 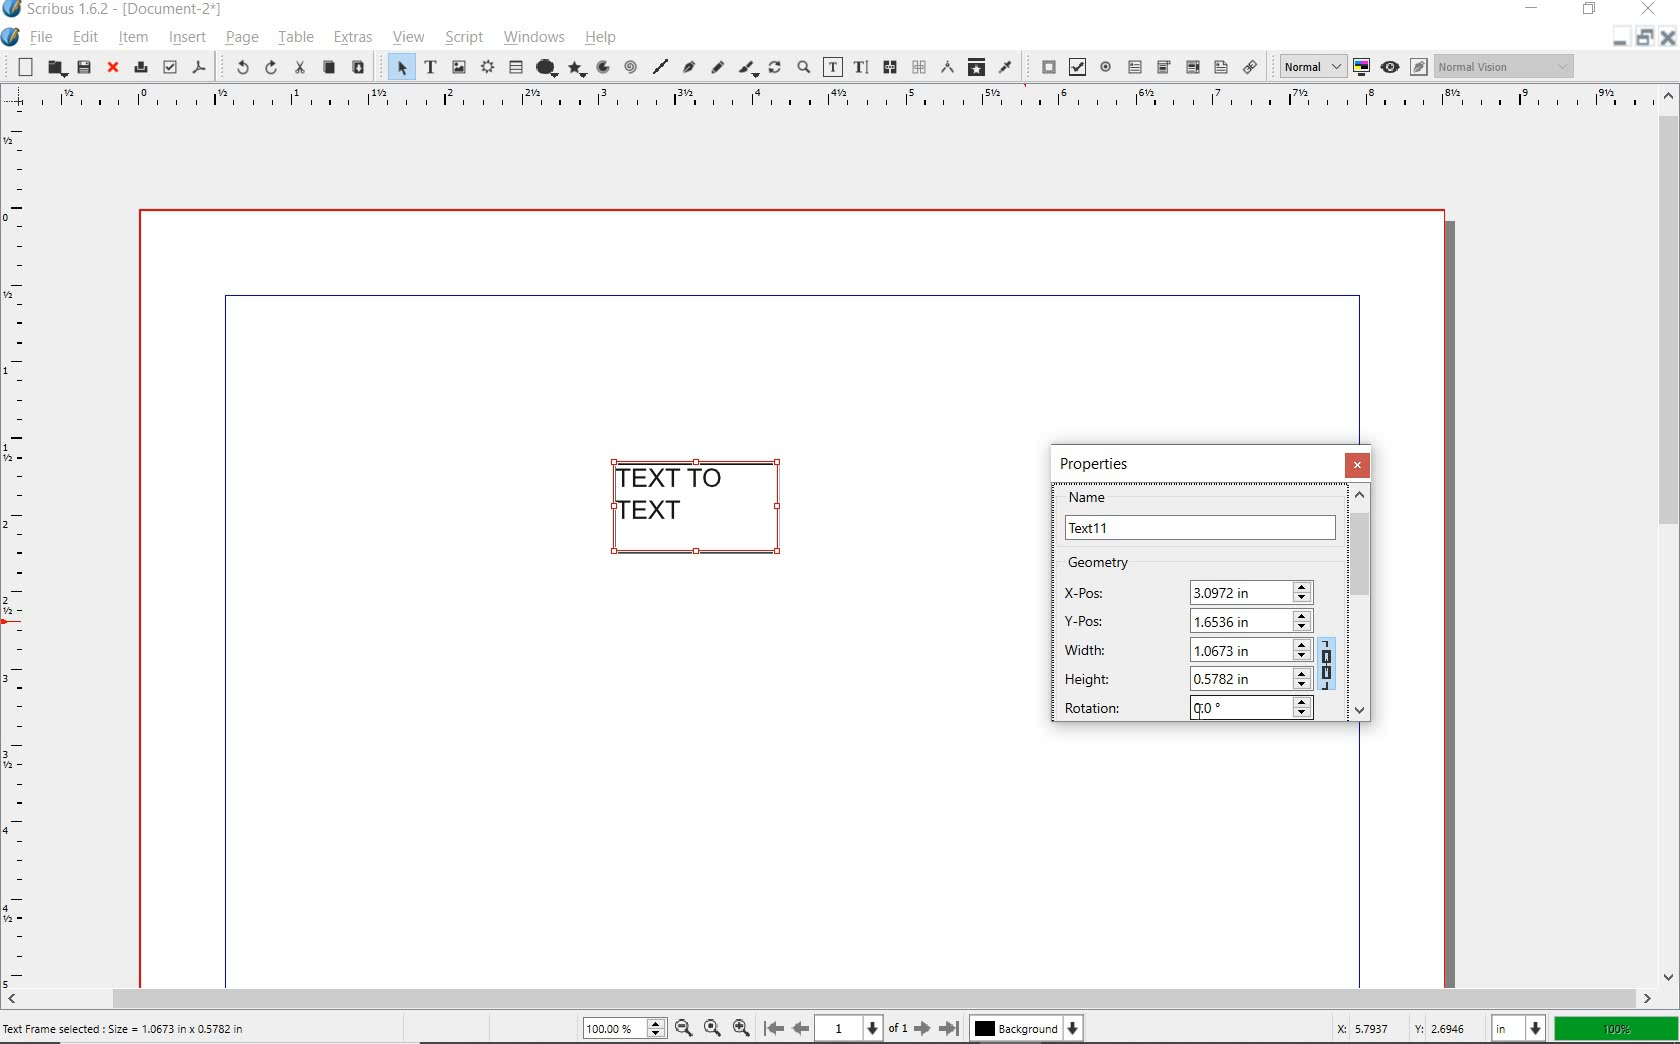 I want to click on undo, so click(x=234, y=68).